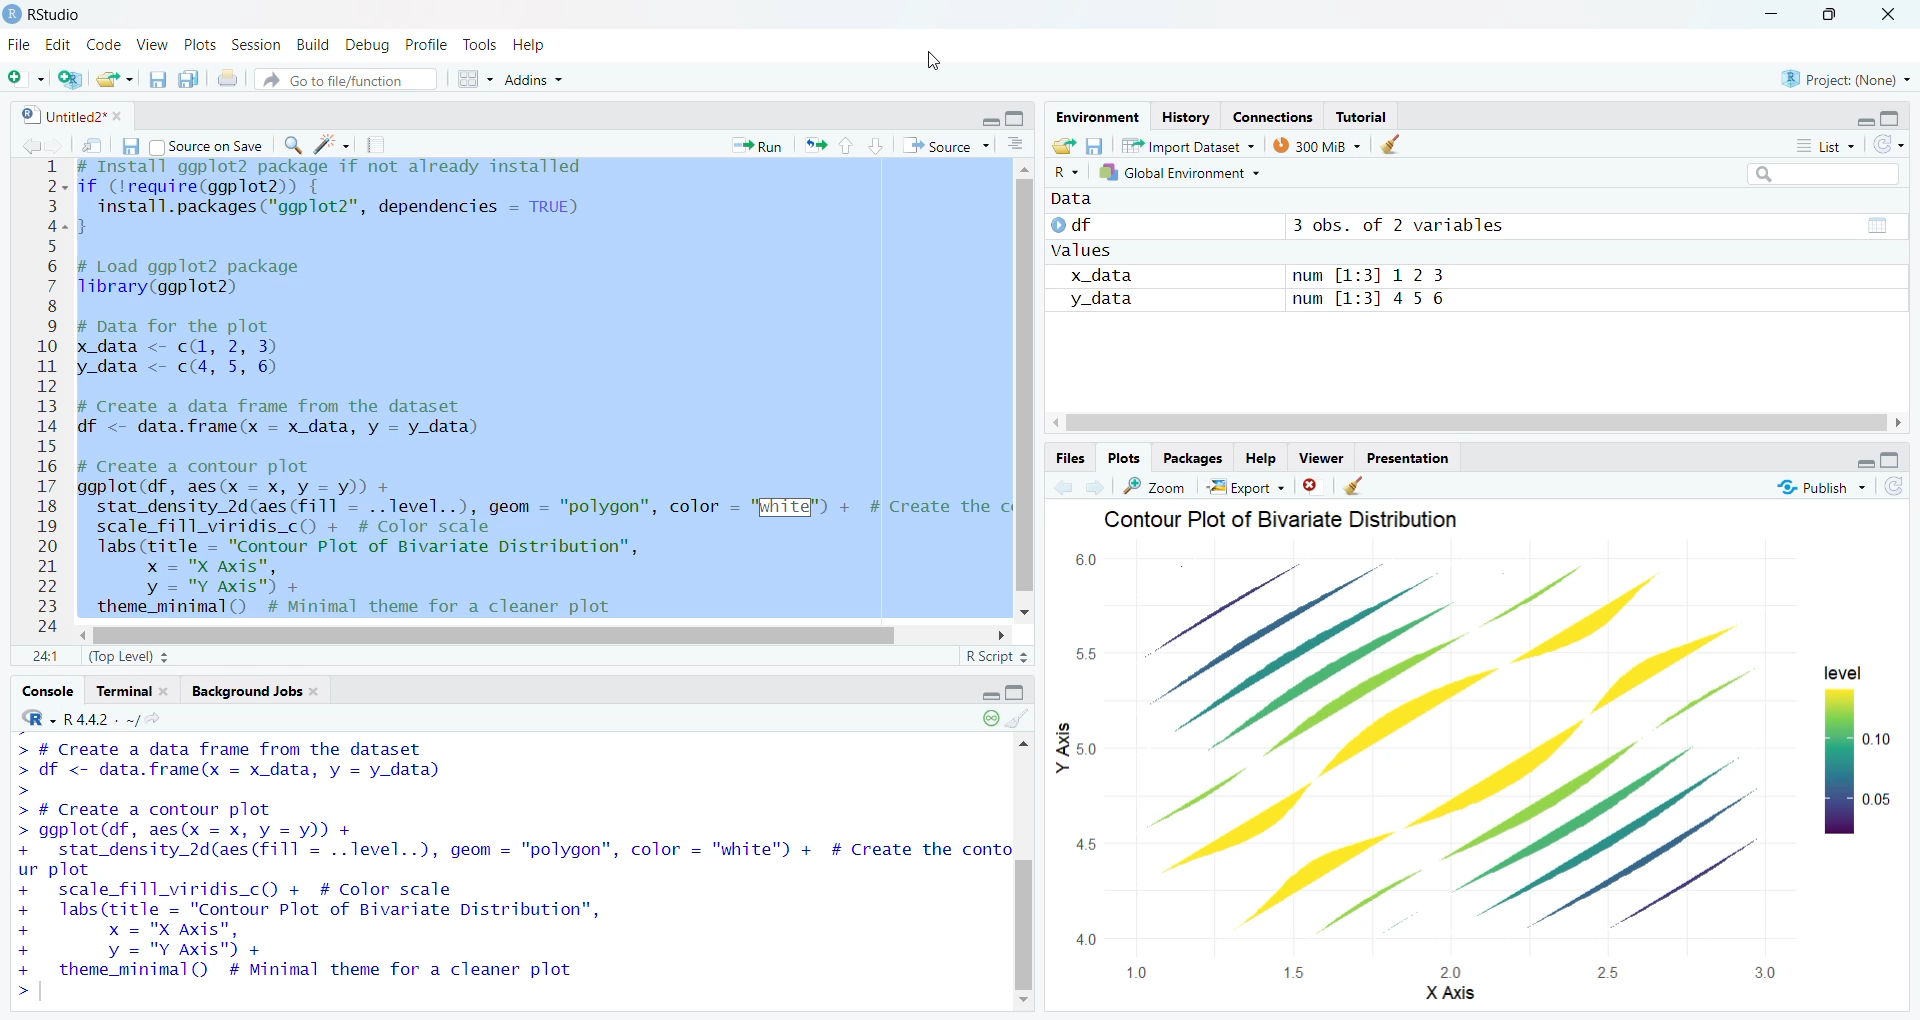 The image size is (1920, 1020). I want to click on workspace pane, so click(473, 76).